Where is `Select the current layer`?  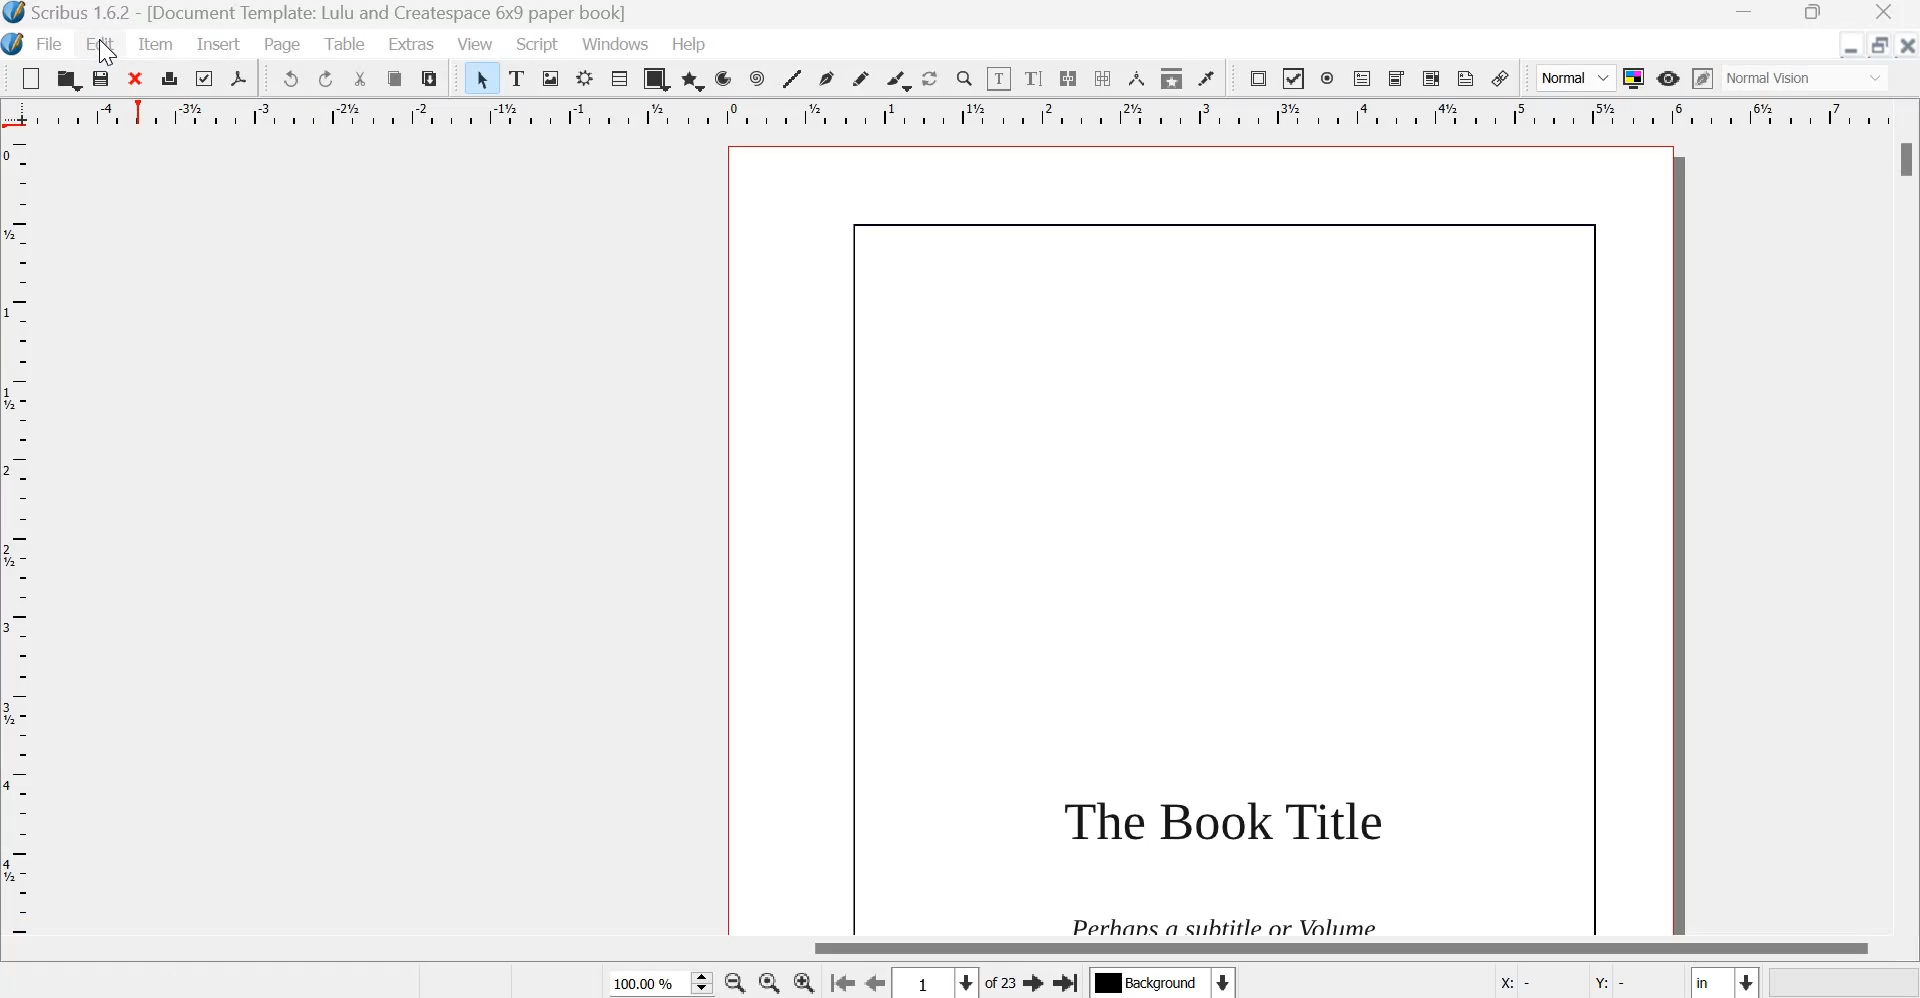
Select the current layer is located at coordinates (1163, 982).